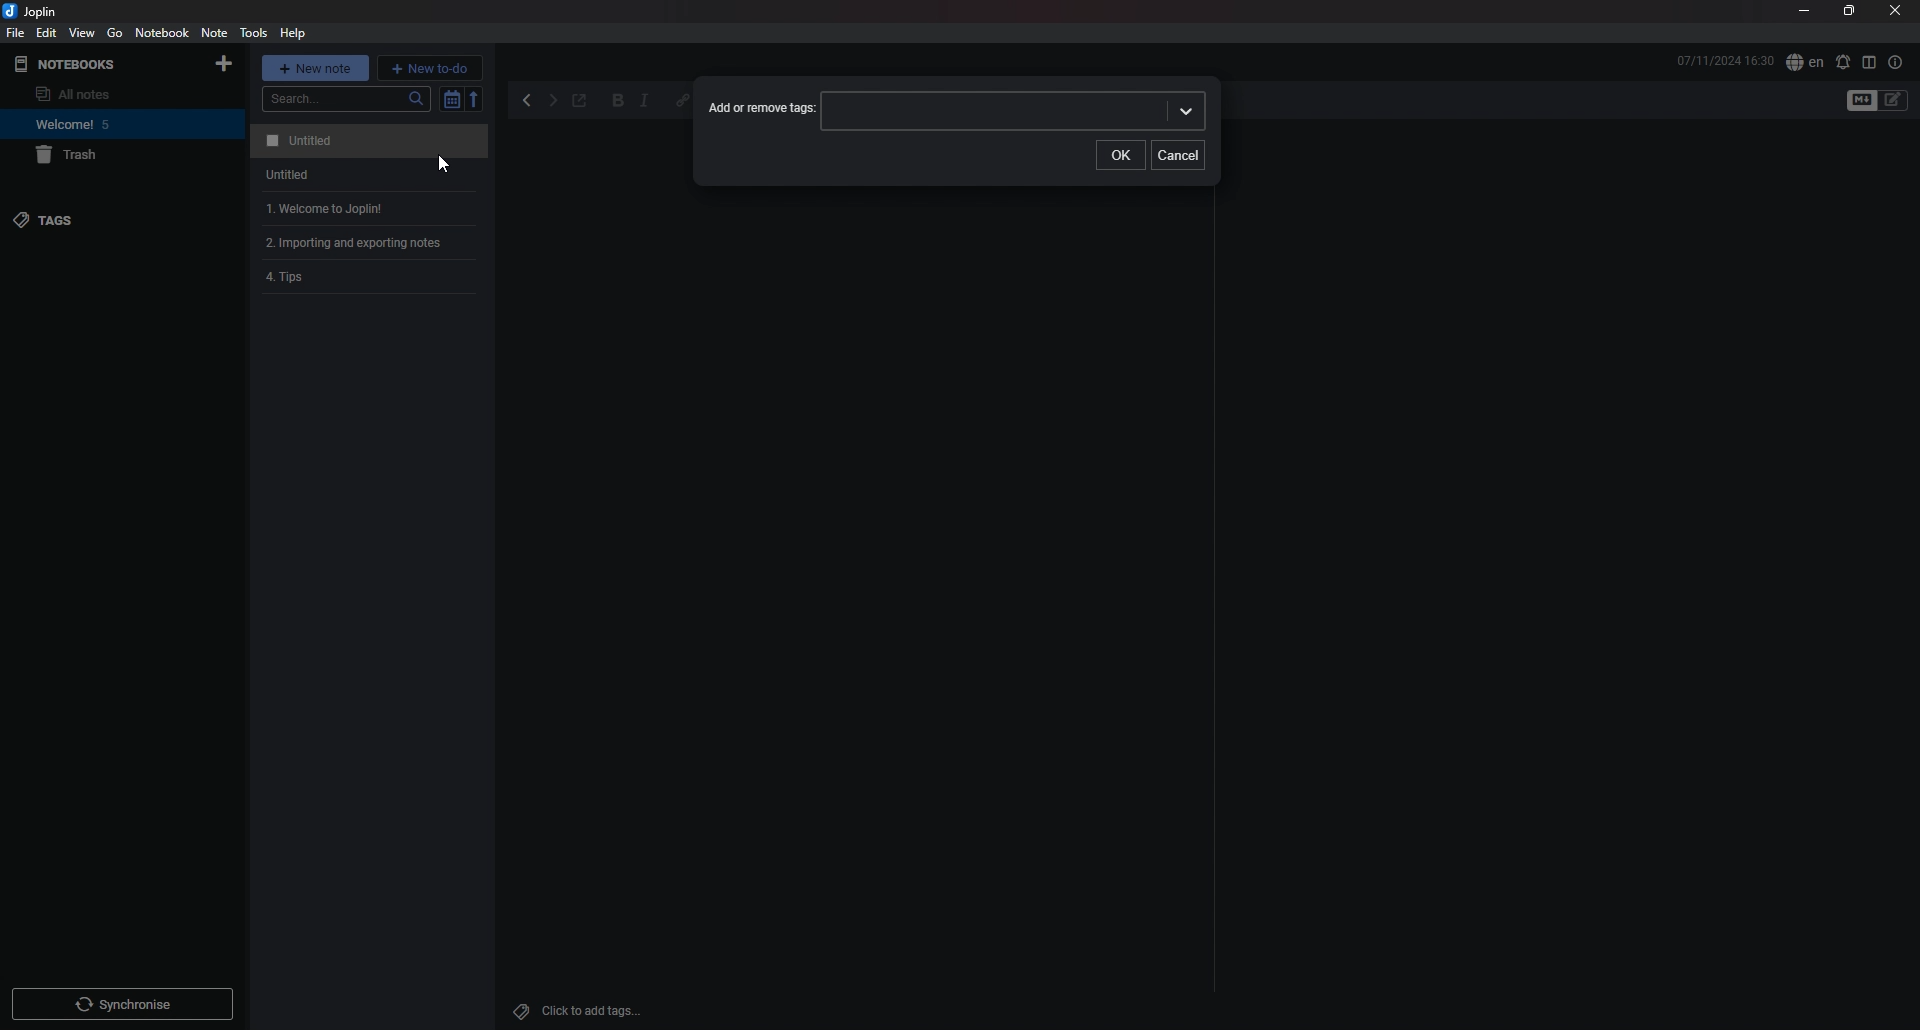  Describe the element at coordinates (451, 100) in the screenshot. I see `toggle sort order` at that location.